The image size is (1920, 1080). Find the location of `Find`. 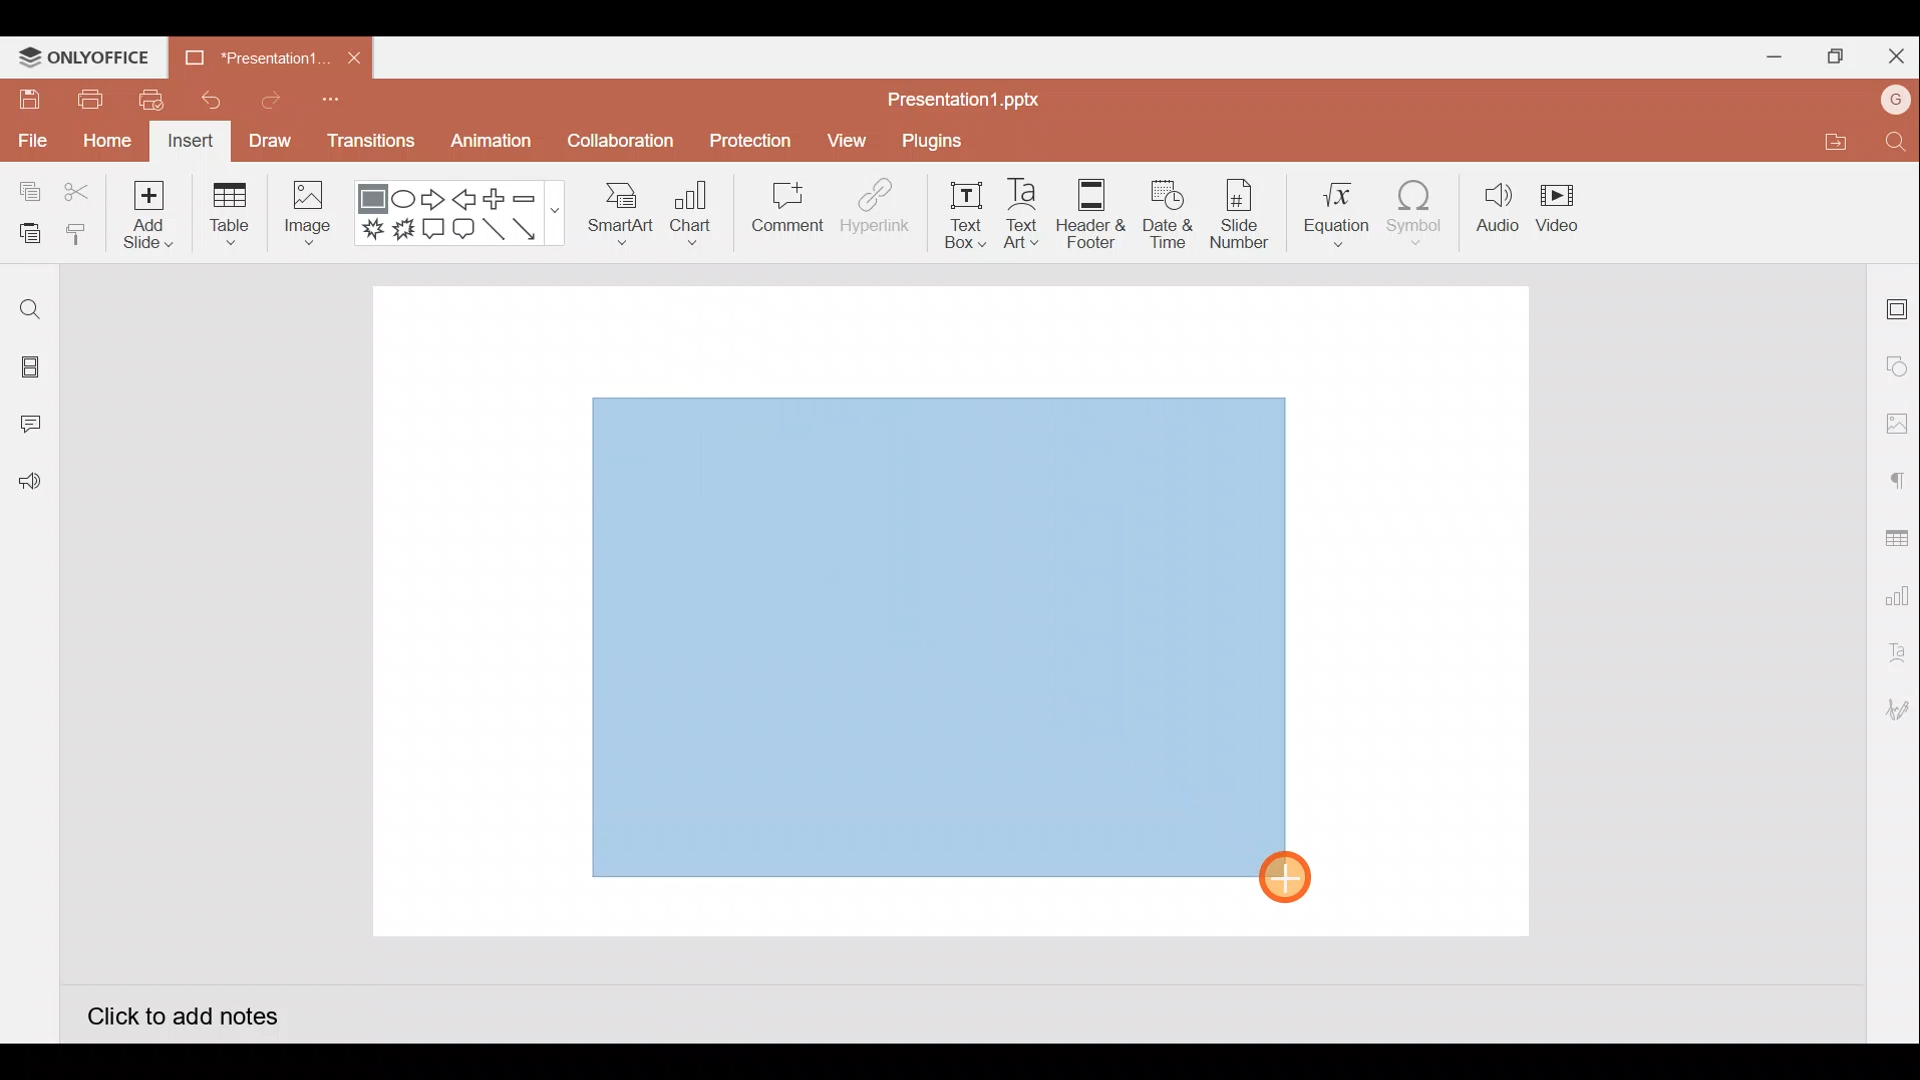

Find is located at coordinates (1898, 141).